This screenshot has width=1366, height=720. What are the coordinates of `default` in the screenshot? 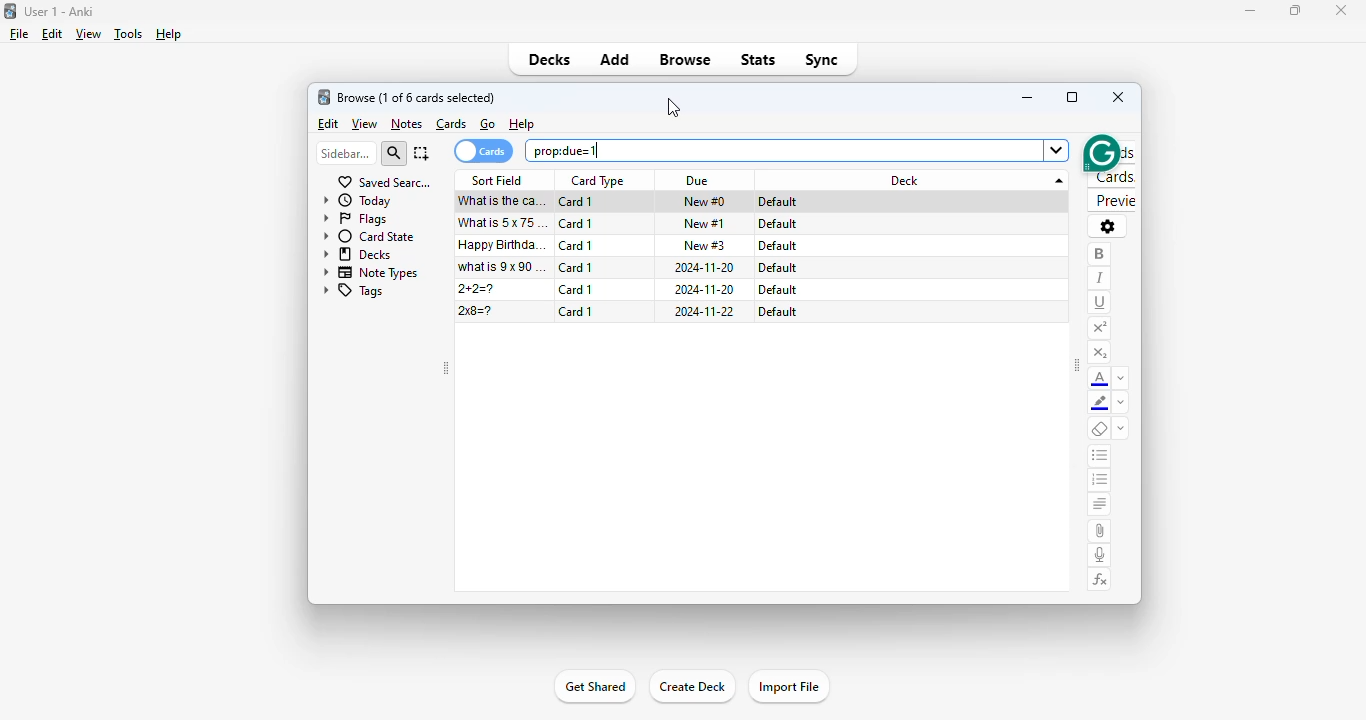 It's located at (775, 223).